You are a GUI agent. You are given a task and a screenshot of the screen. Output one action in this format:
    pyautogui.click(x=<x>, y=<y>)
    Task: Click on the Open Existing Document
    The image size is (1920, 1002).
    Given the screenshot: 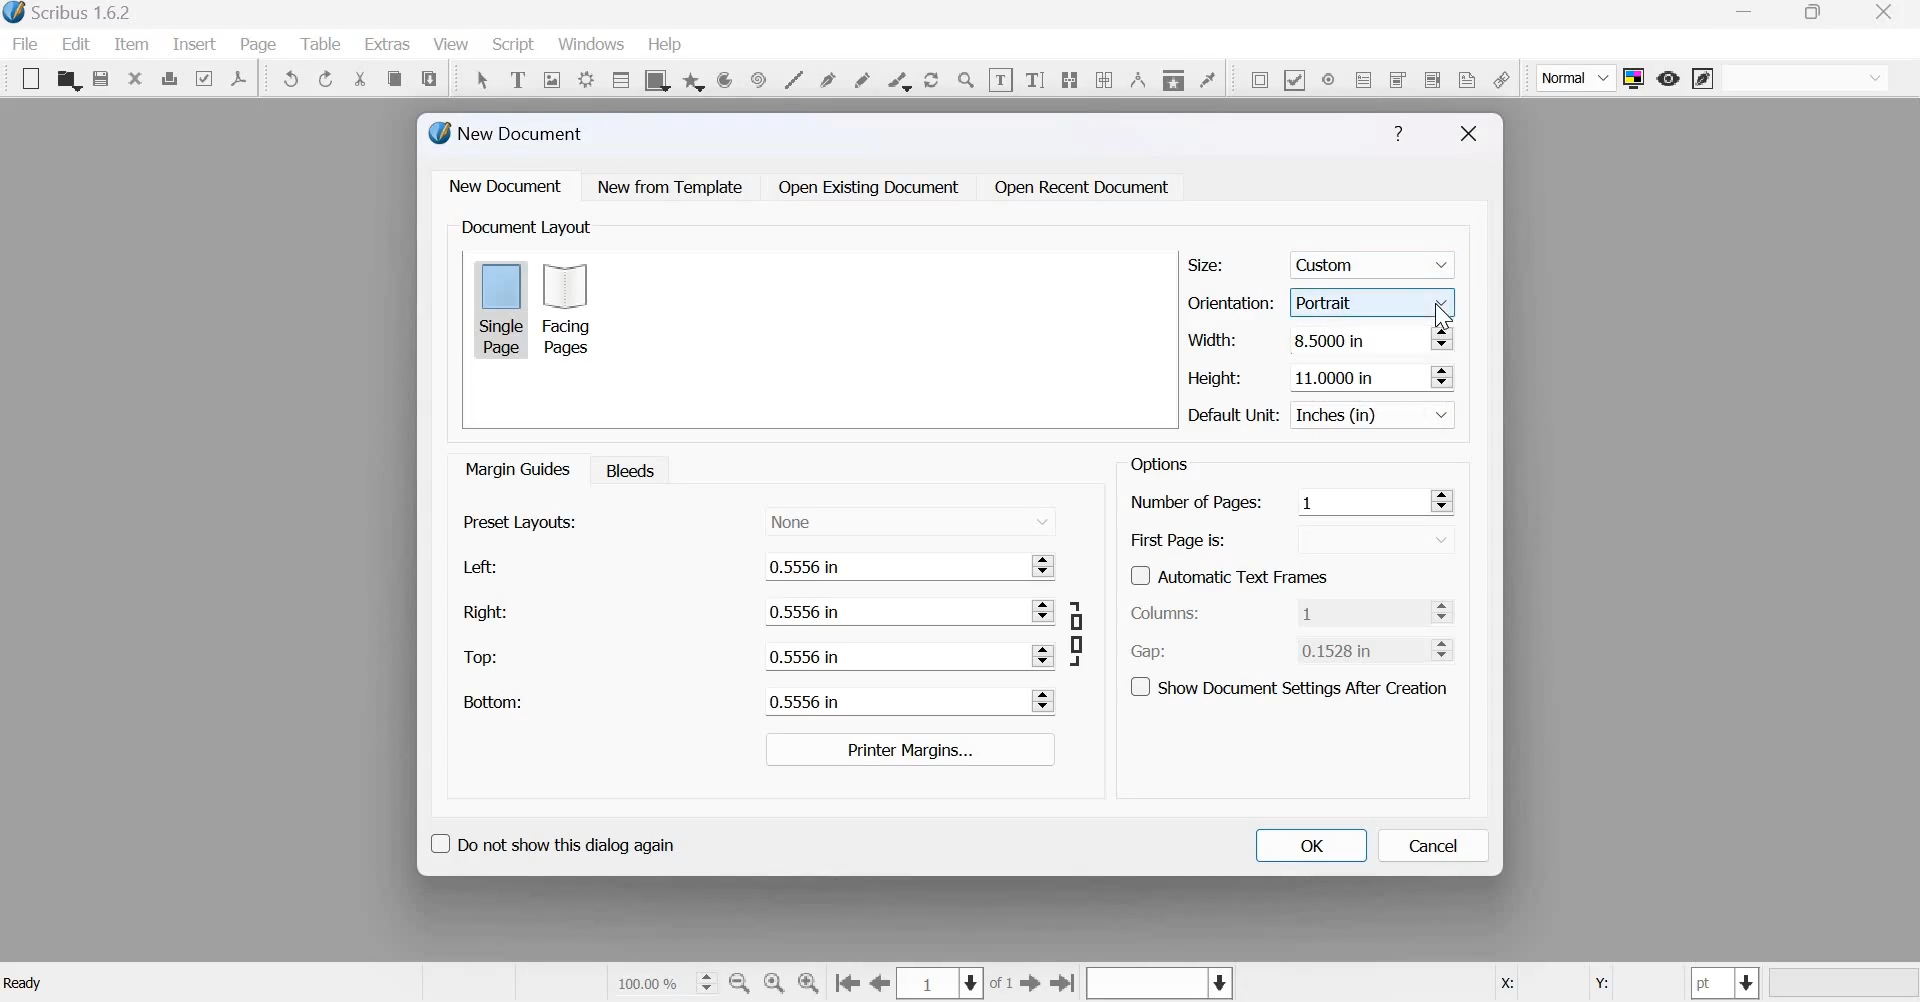 What is the action you would take?
    pyautogui.click(x=867, y=187)
    